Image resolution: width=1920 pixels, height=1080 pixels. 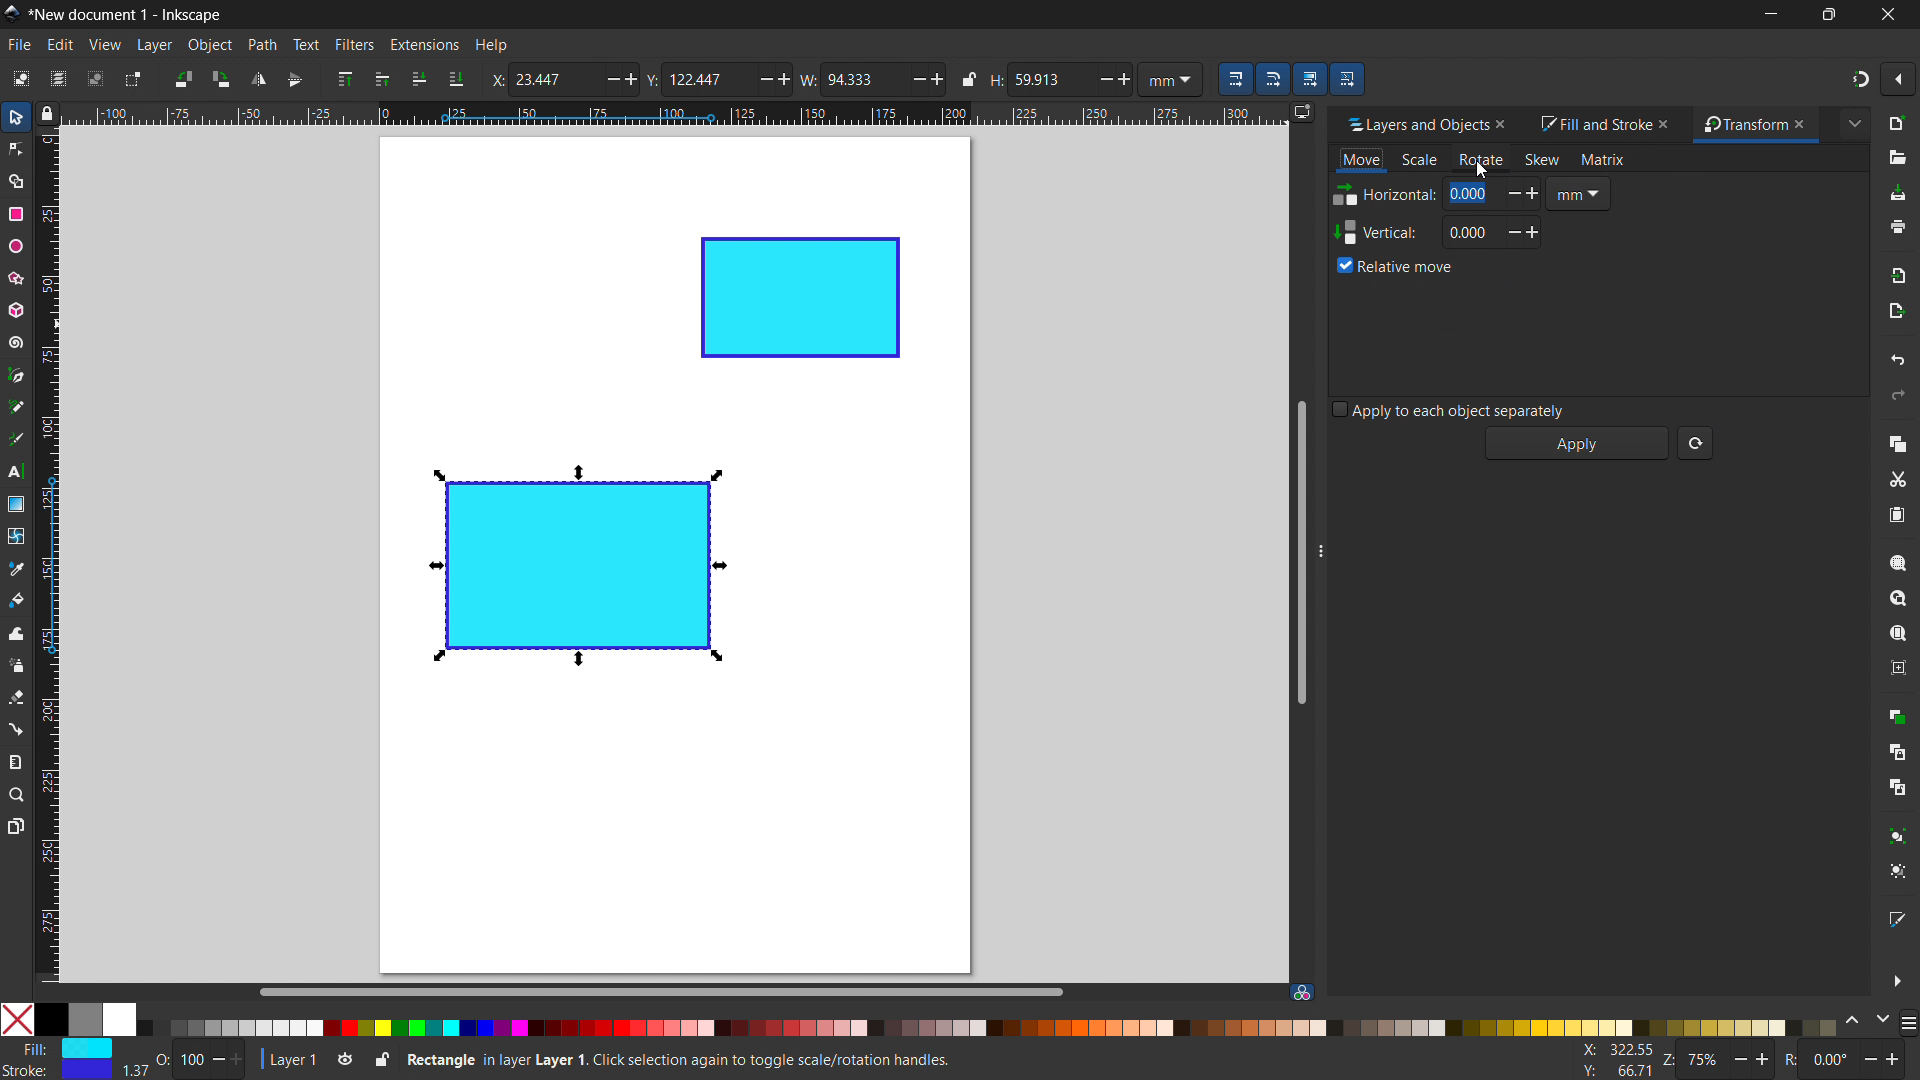 I want to click on pencil tool, so click(x=14, y=406).